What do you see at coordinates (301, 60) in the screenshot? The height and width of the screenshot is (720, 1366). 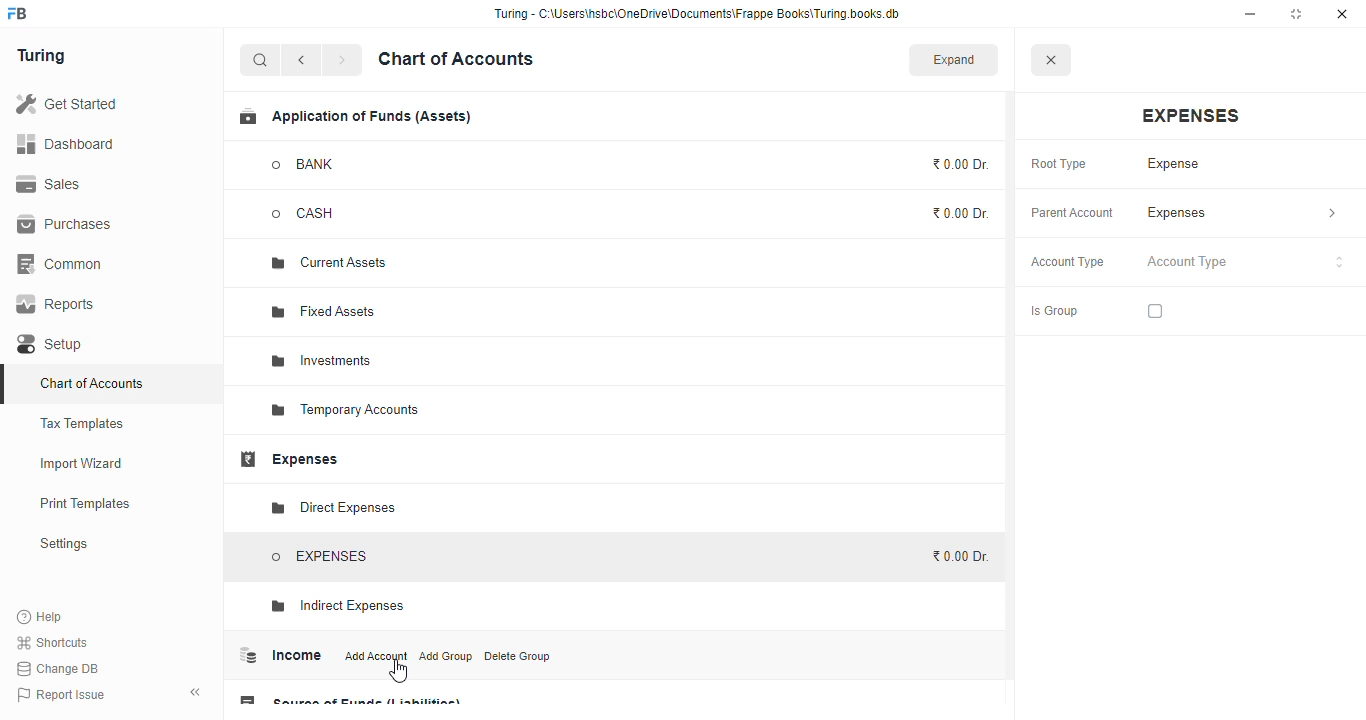 I see `back` at bounding box center [301, 60].